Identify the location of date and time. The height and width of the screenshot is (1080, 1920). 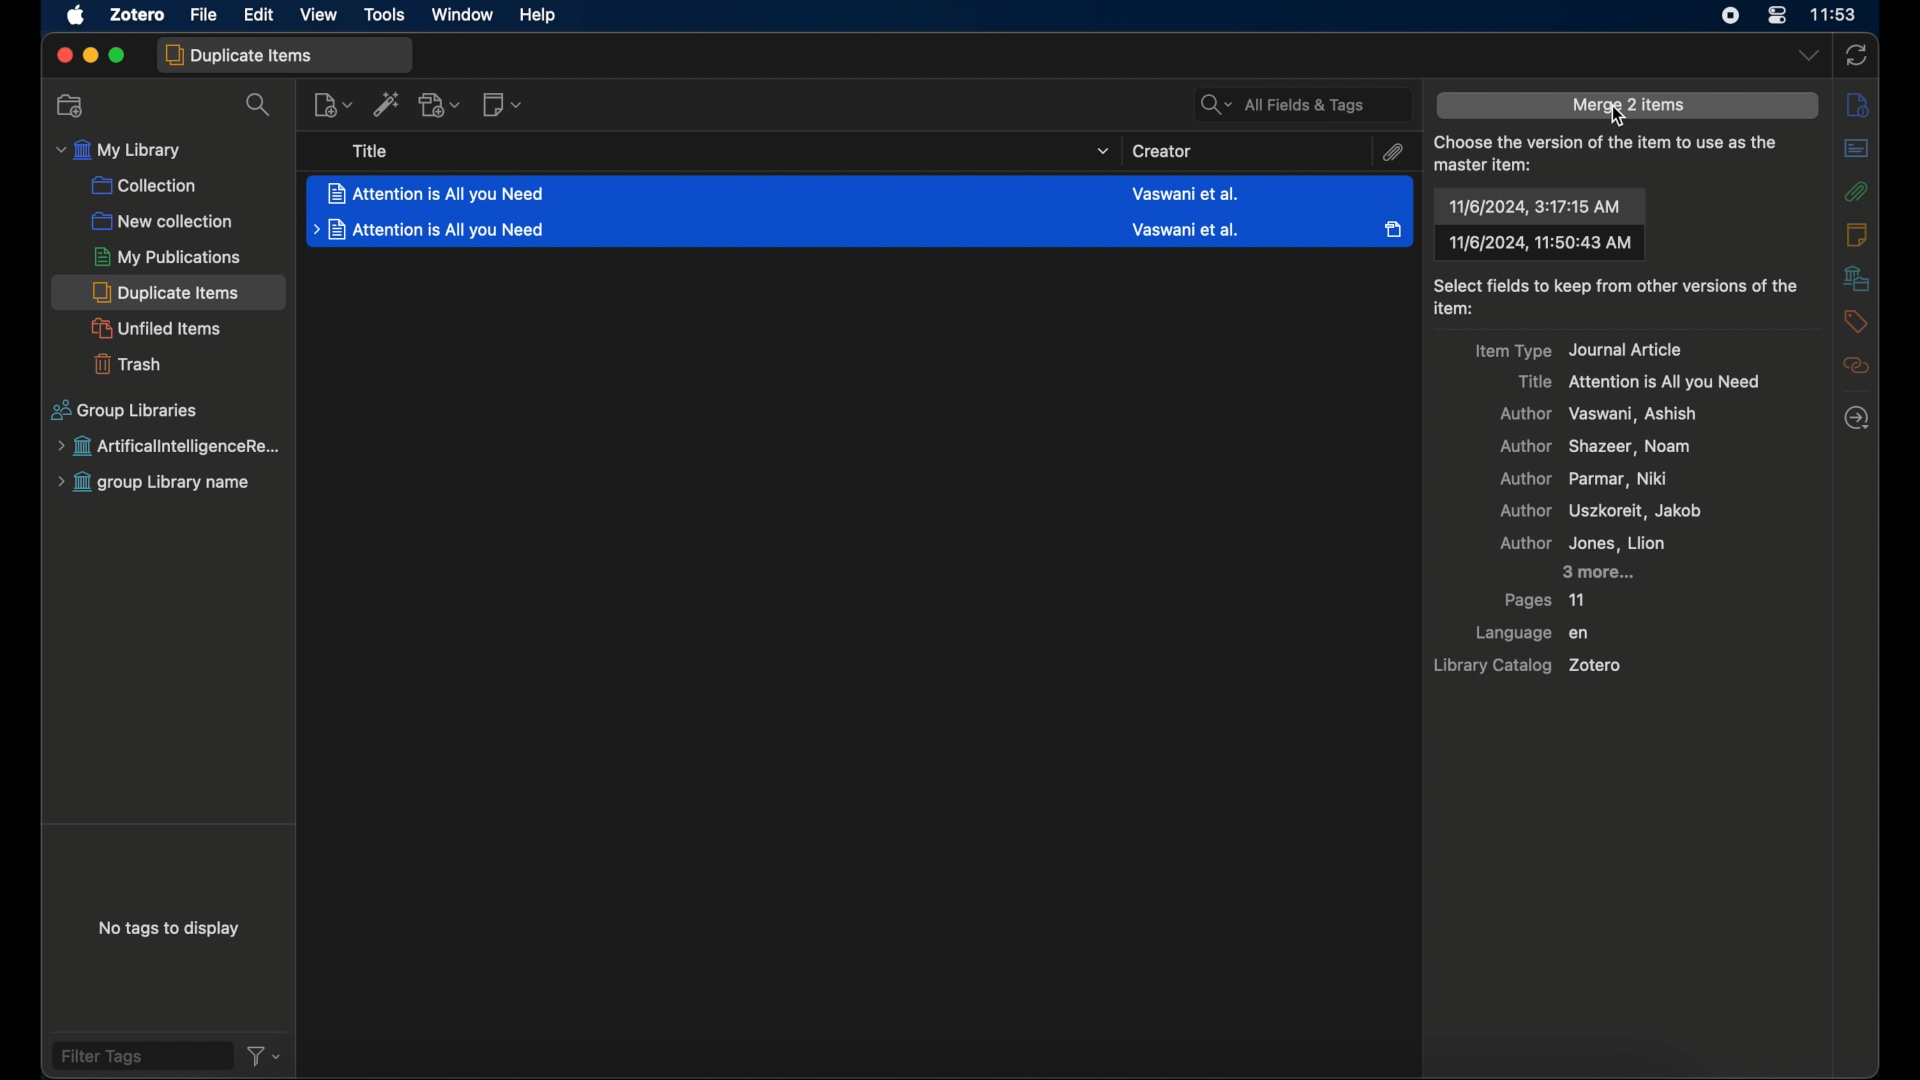
(1535, 207).